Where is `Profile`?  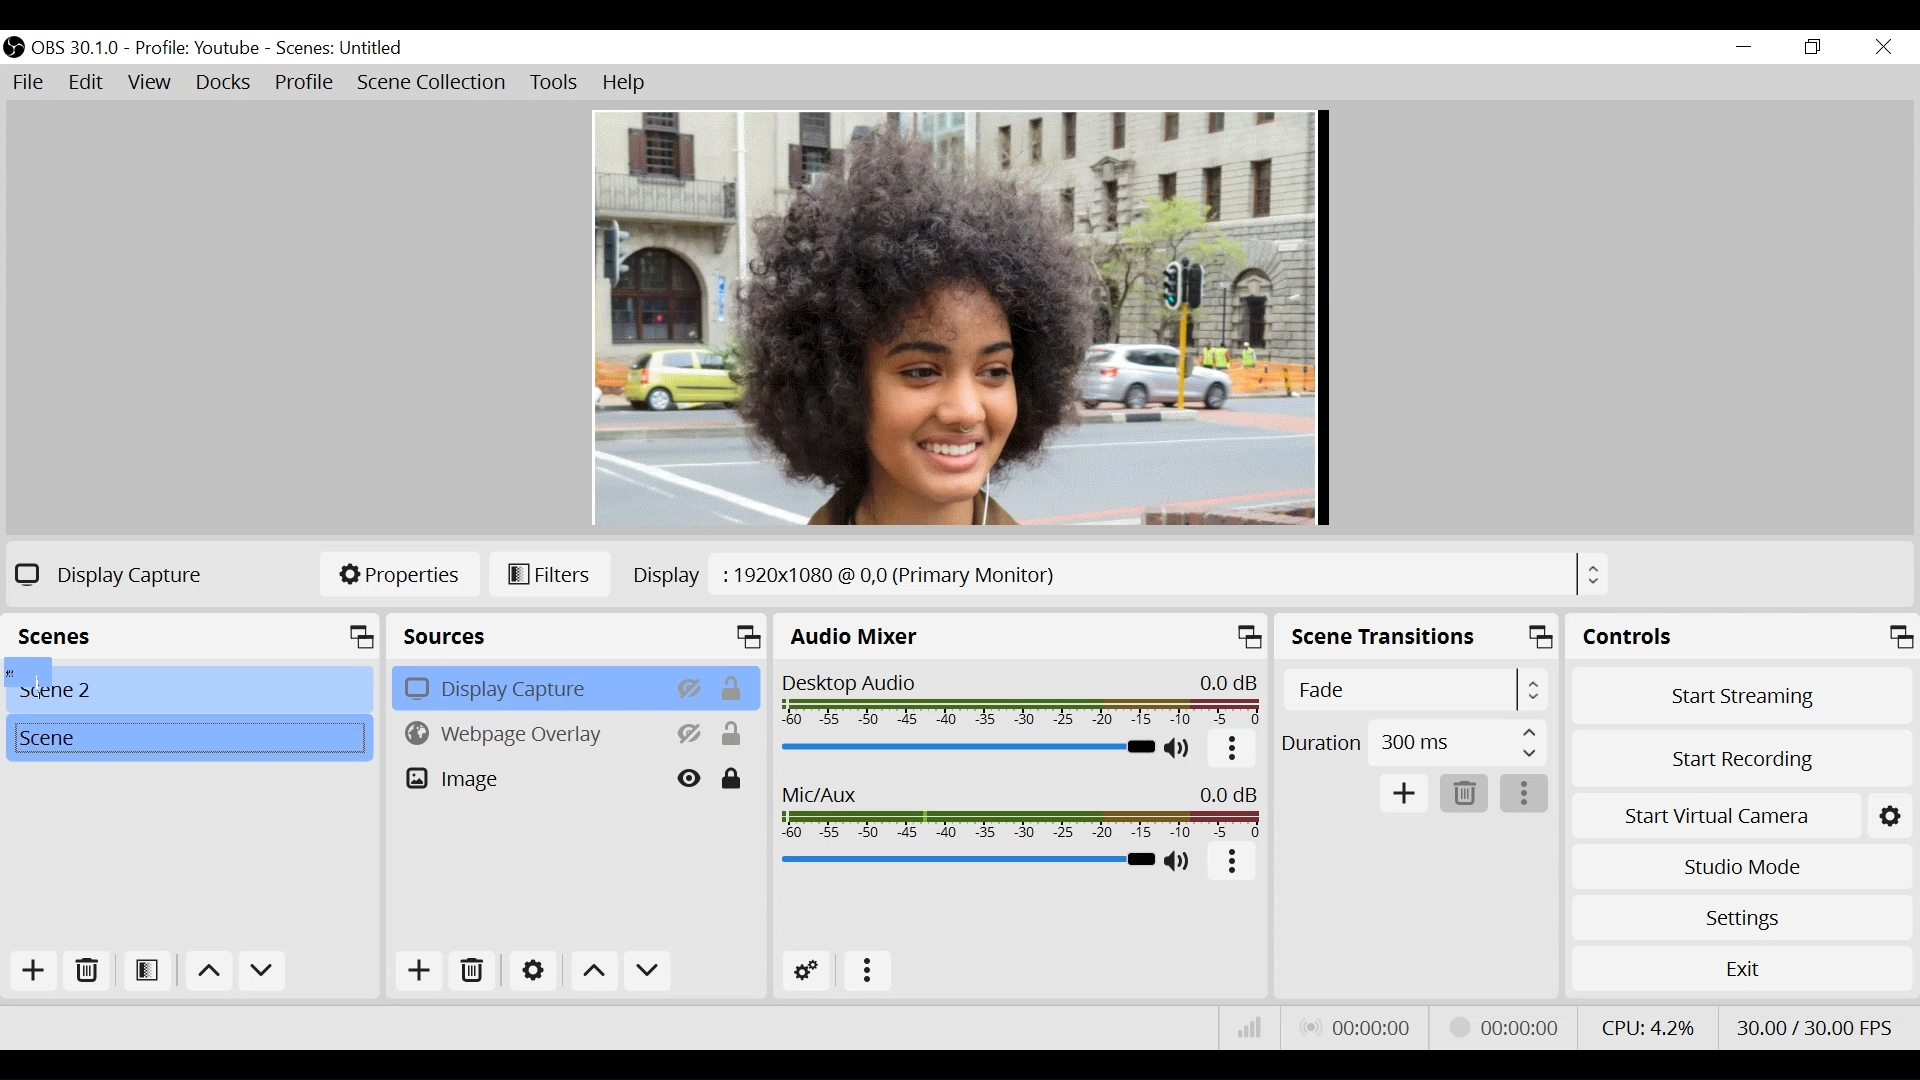 Profile is located at coordinates (304, 84).